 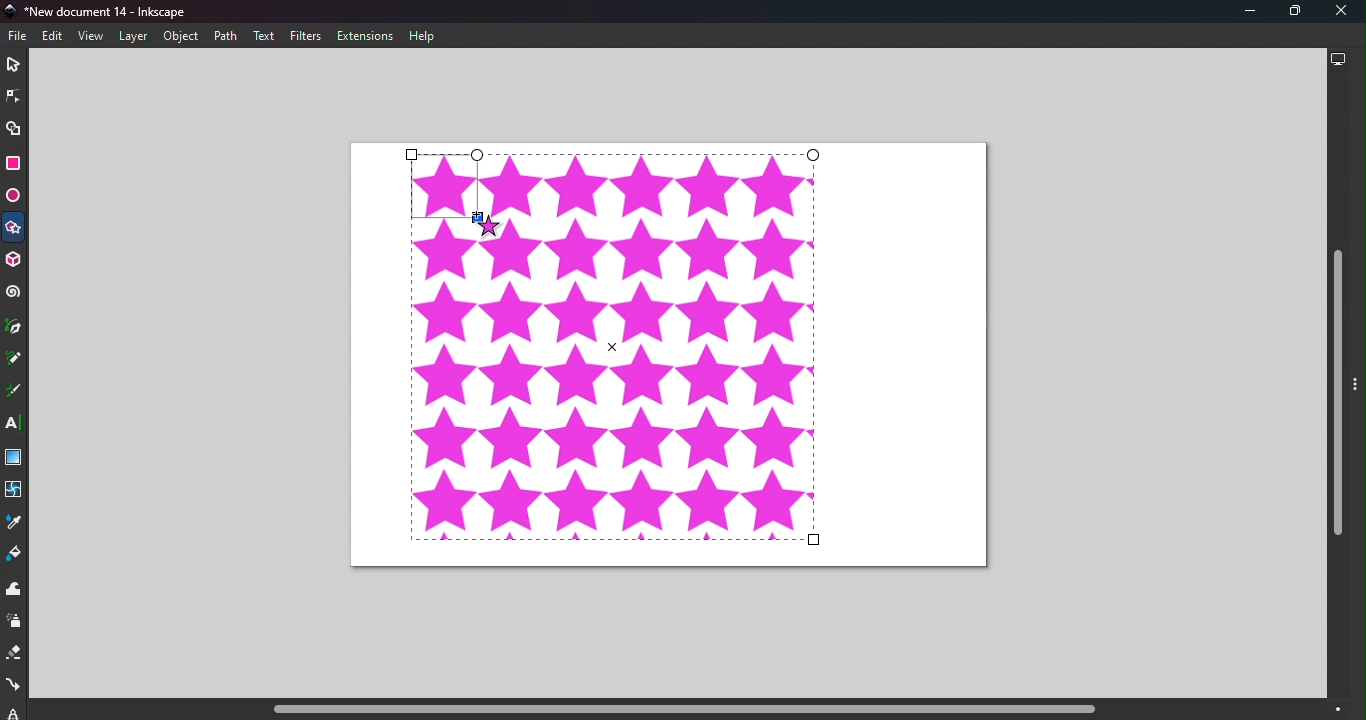 I want to click on Dropper tool, so click(x=12, y=526).